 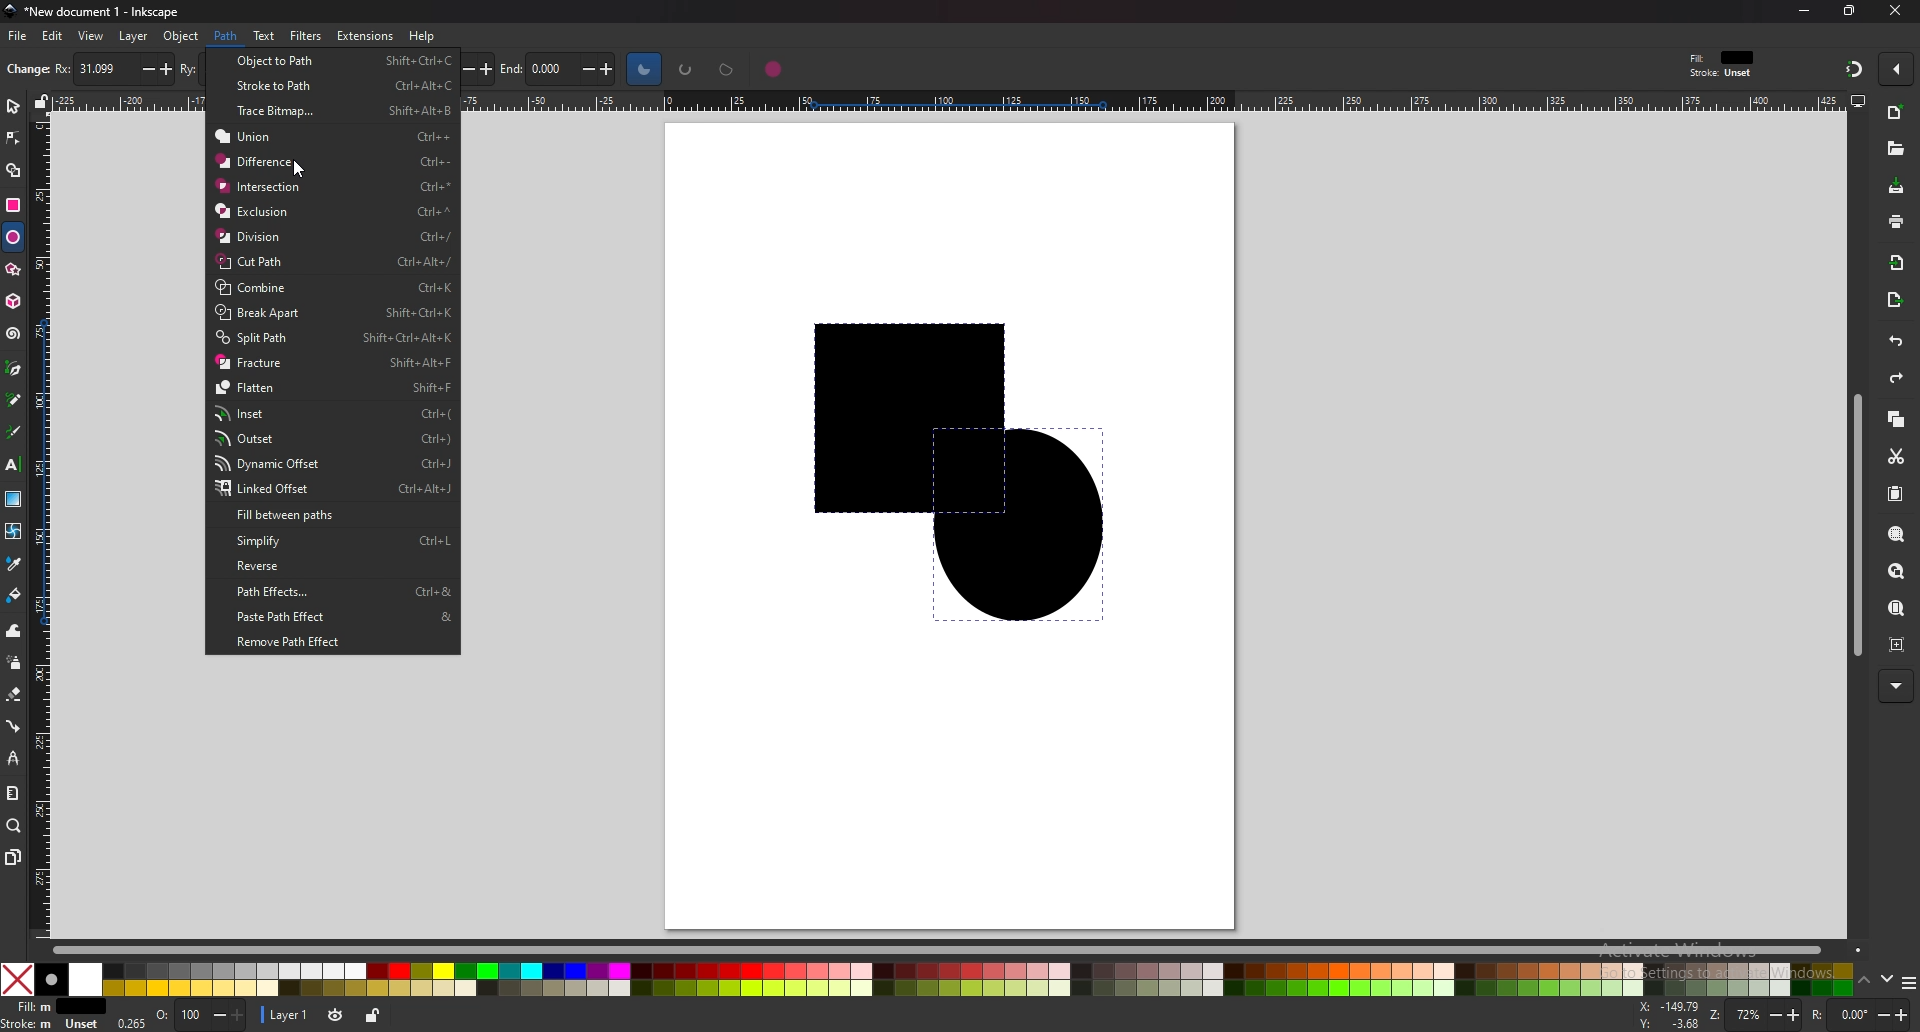 What do you see at coordinates (332, 187) in the screenshot?
I see `Intersection` at bounding box center [332, 187].